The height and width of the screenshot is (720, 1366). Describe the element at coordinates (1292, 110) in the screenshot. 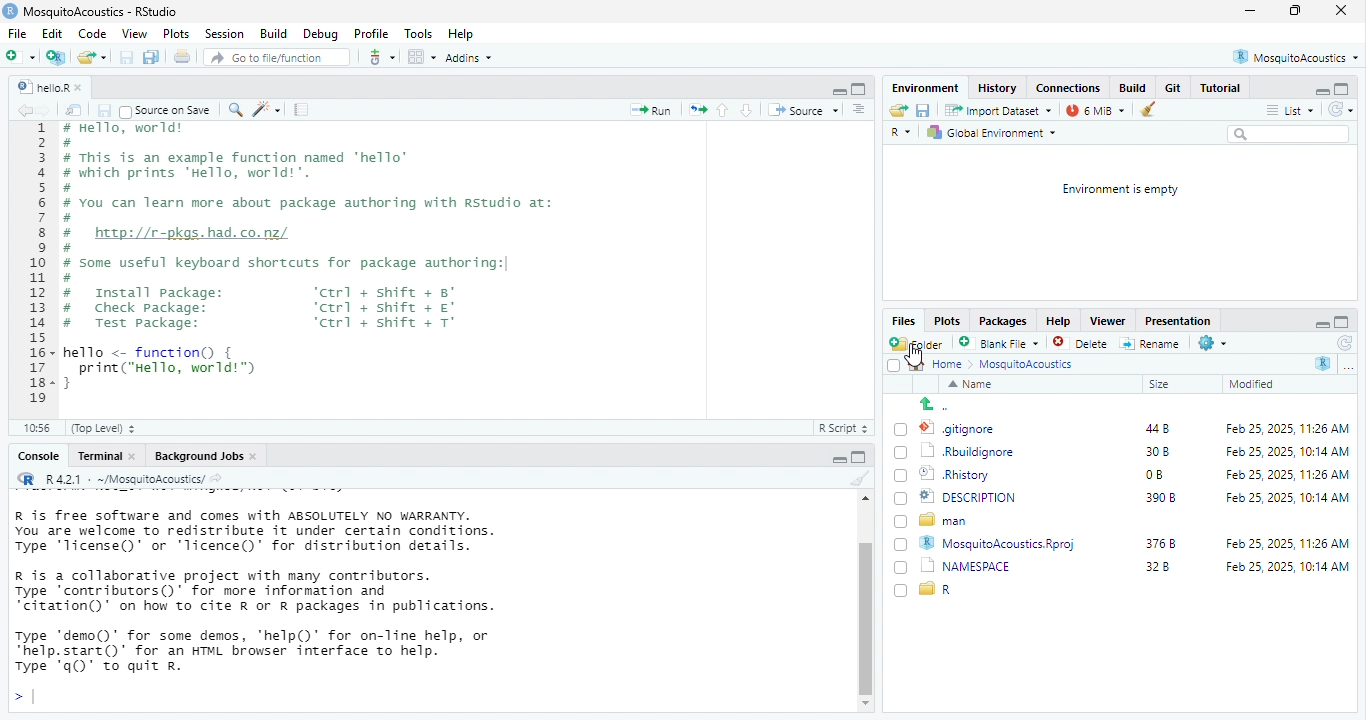

I see ` list` at that location.